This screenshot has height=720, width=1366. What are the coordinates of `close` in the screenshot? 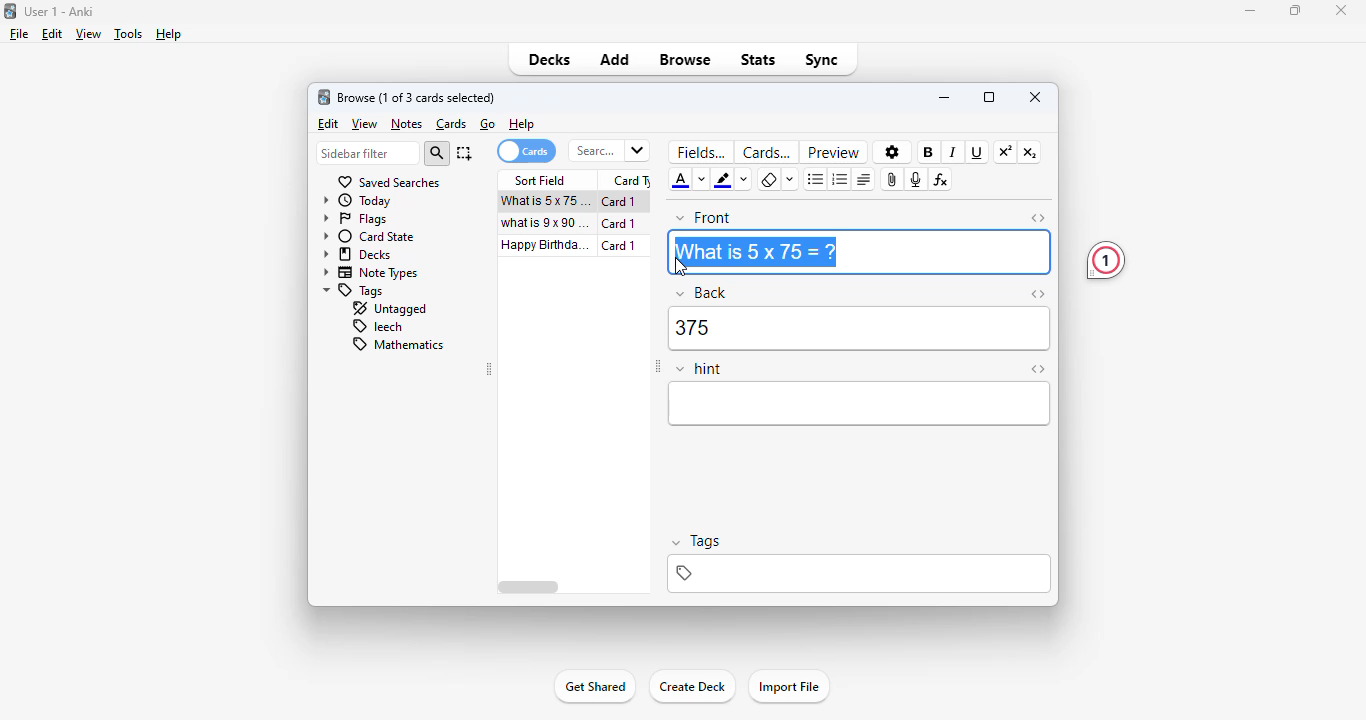 It's located at (1035, 98).